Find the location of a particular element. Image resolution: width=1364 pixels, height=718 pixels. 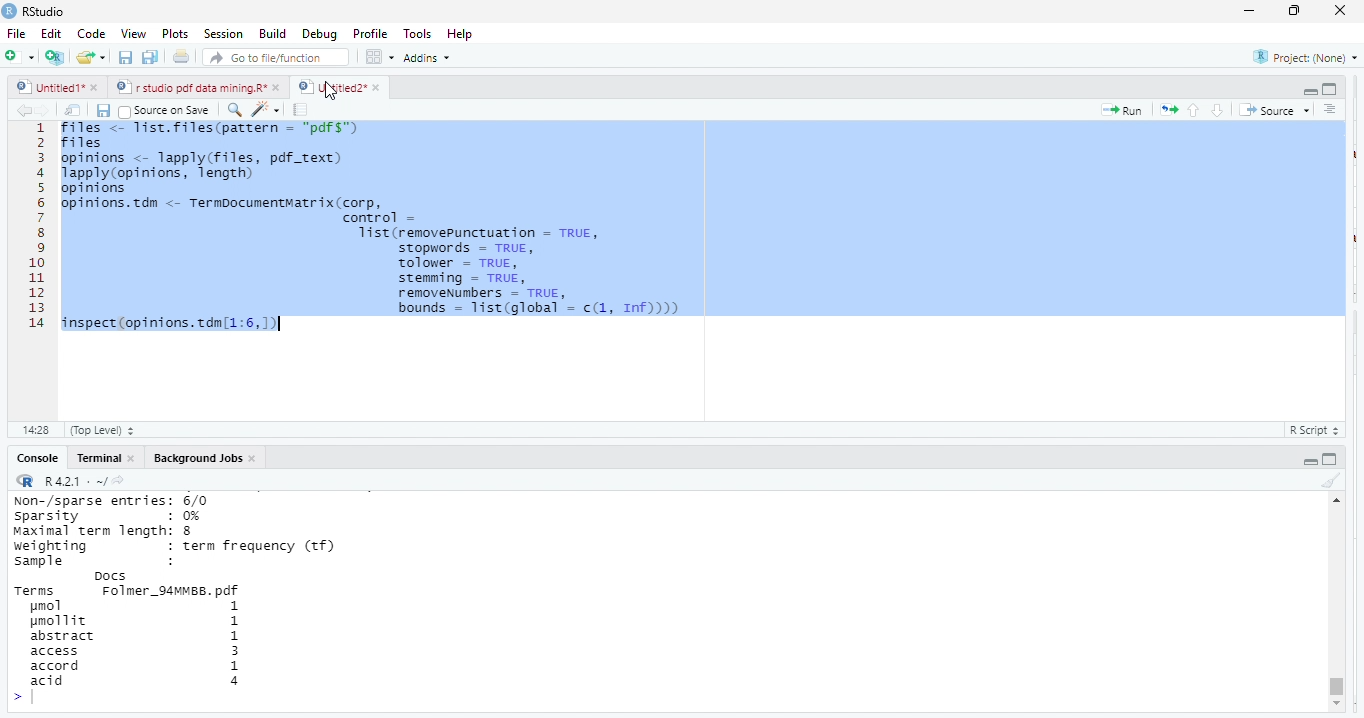

compile report is located at coordinates (303, 110).